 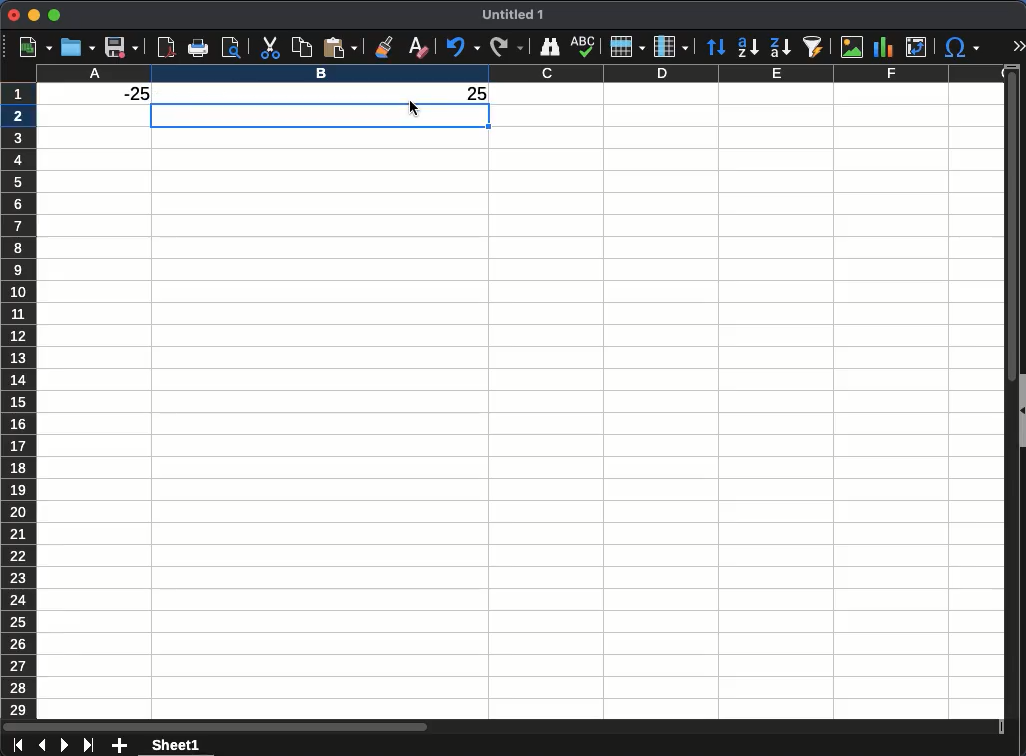 What do you see at coordinates (918, 44) in the screenshot?
I see `pivot character` at bounding box center [918, 44].